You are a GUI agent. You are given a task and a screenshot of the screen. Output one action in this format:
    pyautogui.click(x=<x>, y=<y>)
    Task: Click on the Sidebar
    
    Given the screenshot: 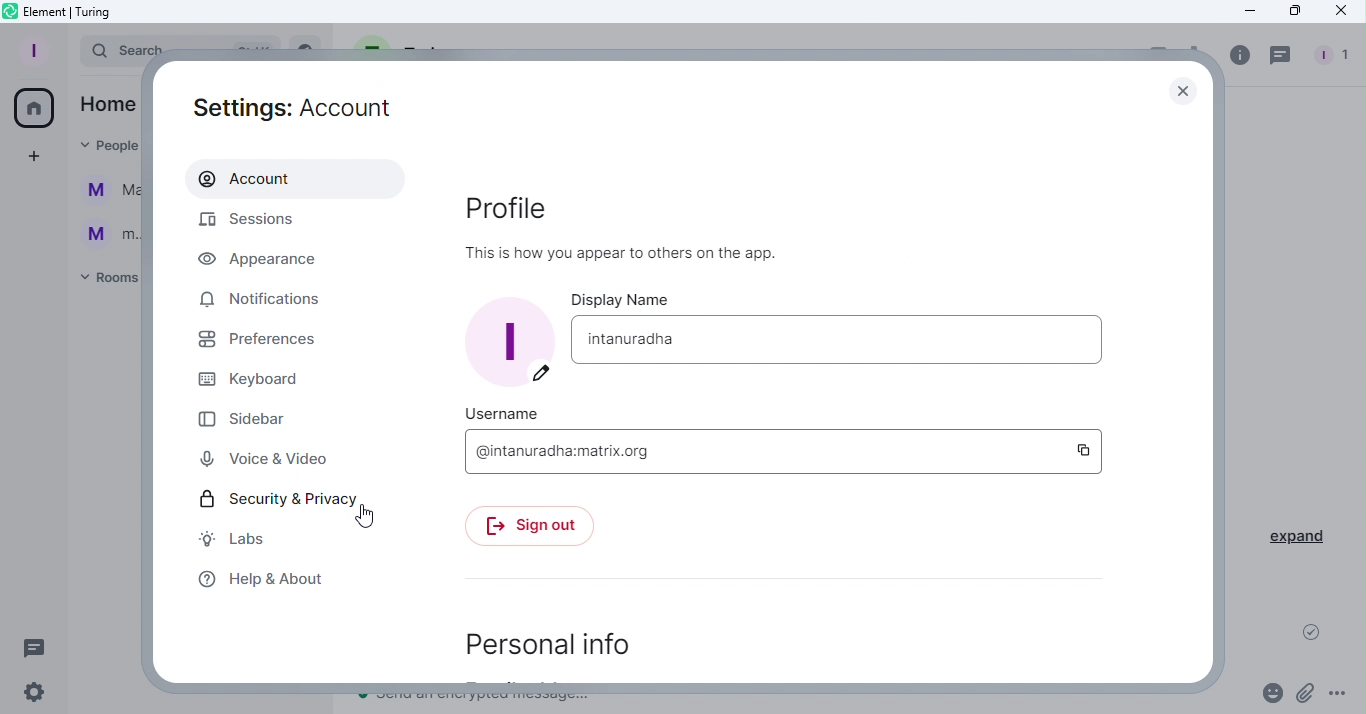 What is the action you would take?
    pyautogui.click(x=249, y=419)
    